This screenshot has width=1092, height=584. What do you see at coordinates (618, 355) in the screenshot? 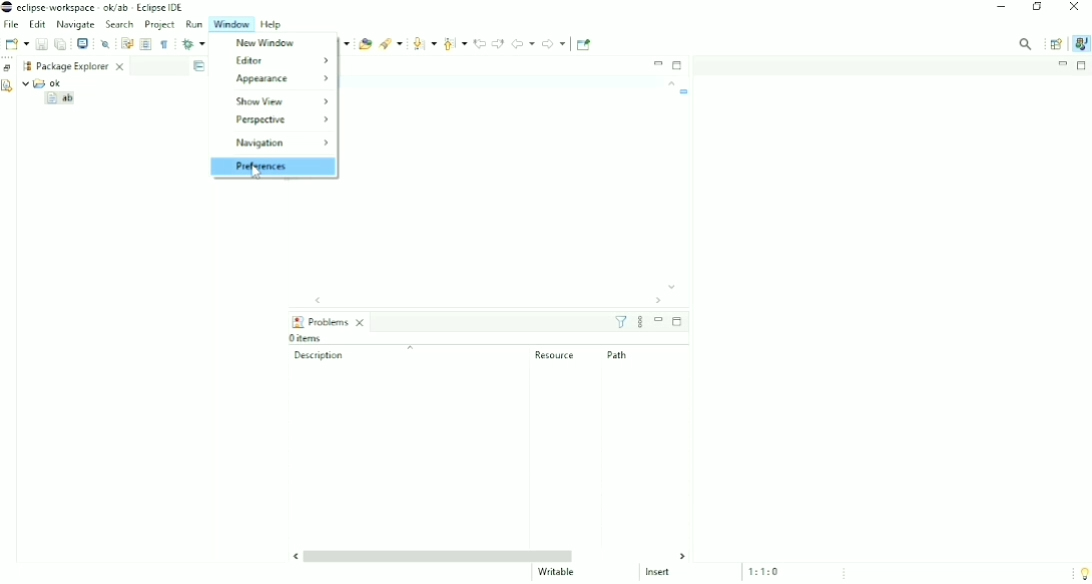
I see `Path` at bounding box center [618, 355].